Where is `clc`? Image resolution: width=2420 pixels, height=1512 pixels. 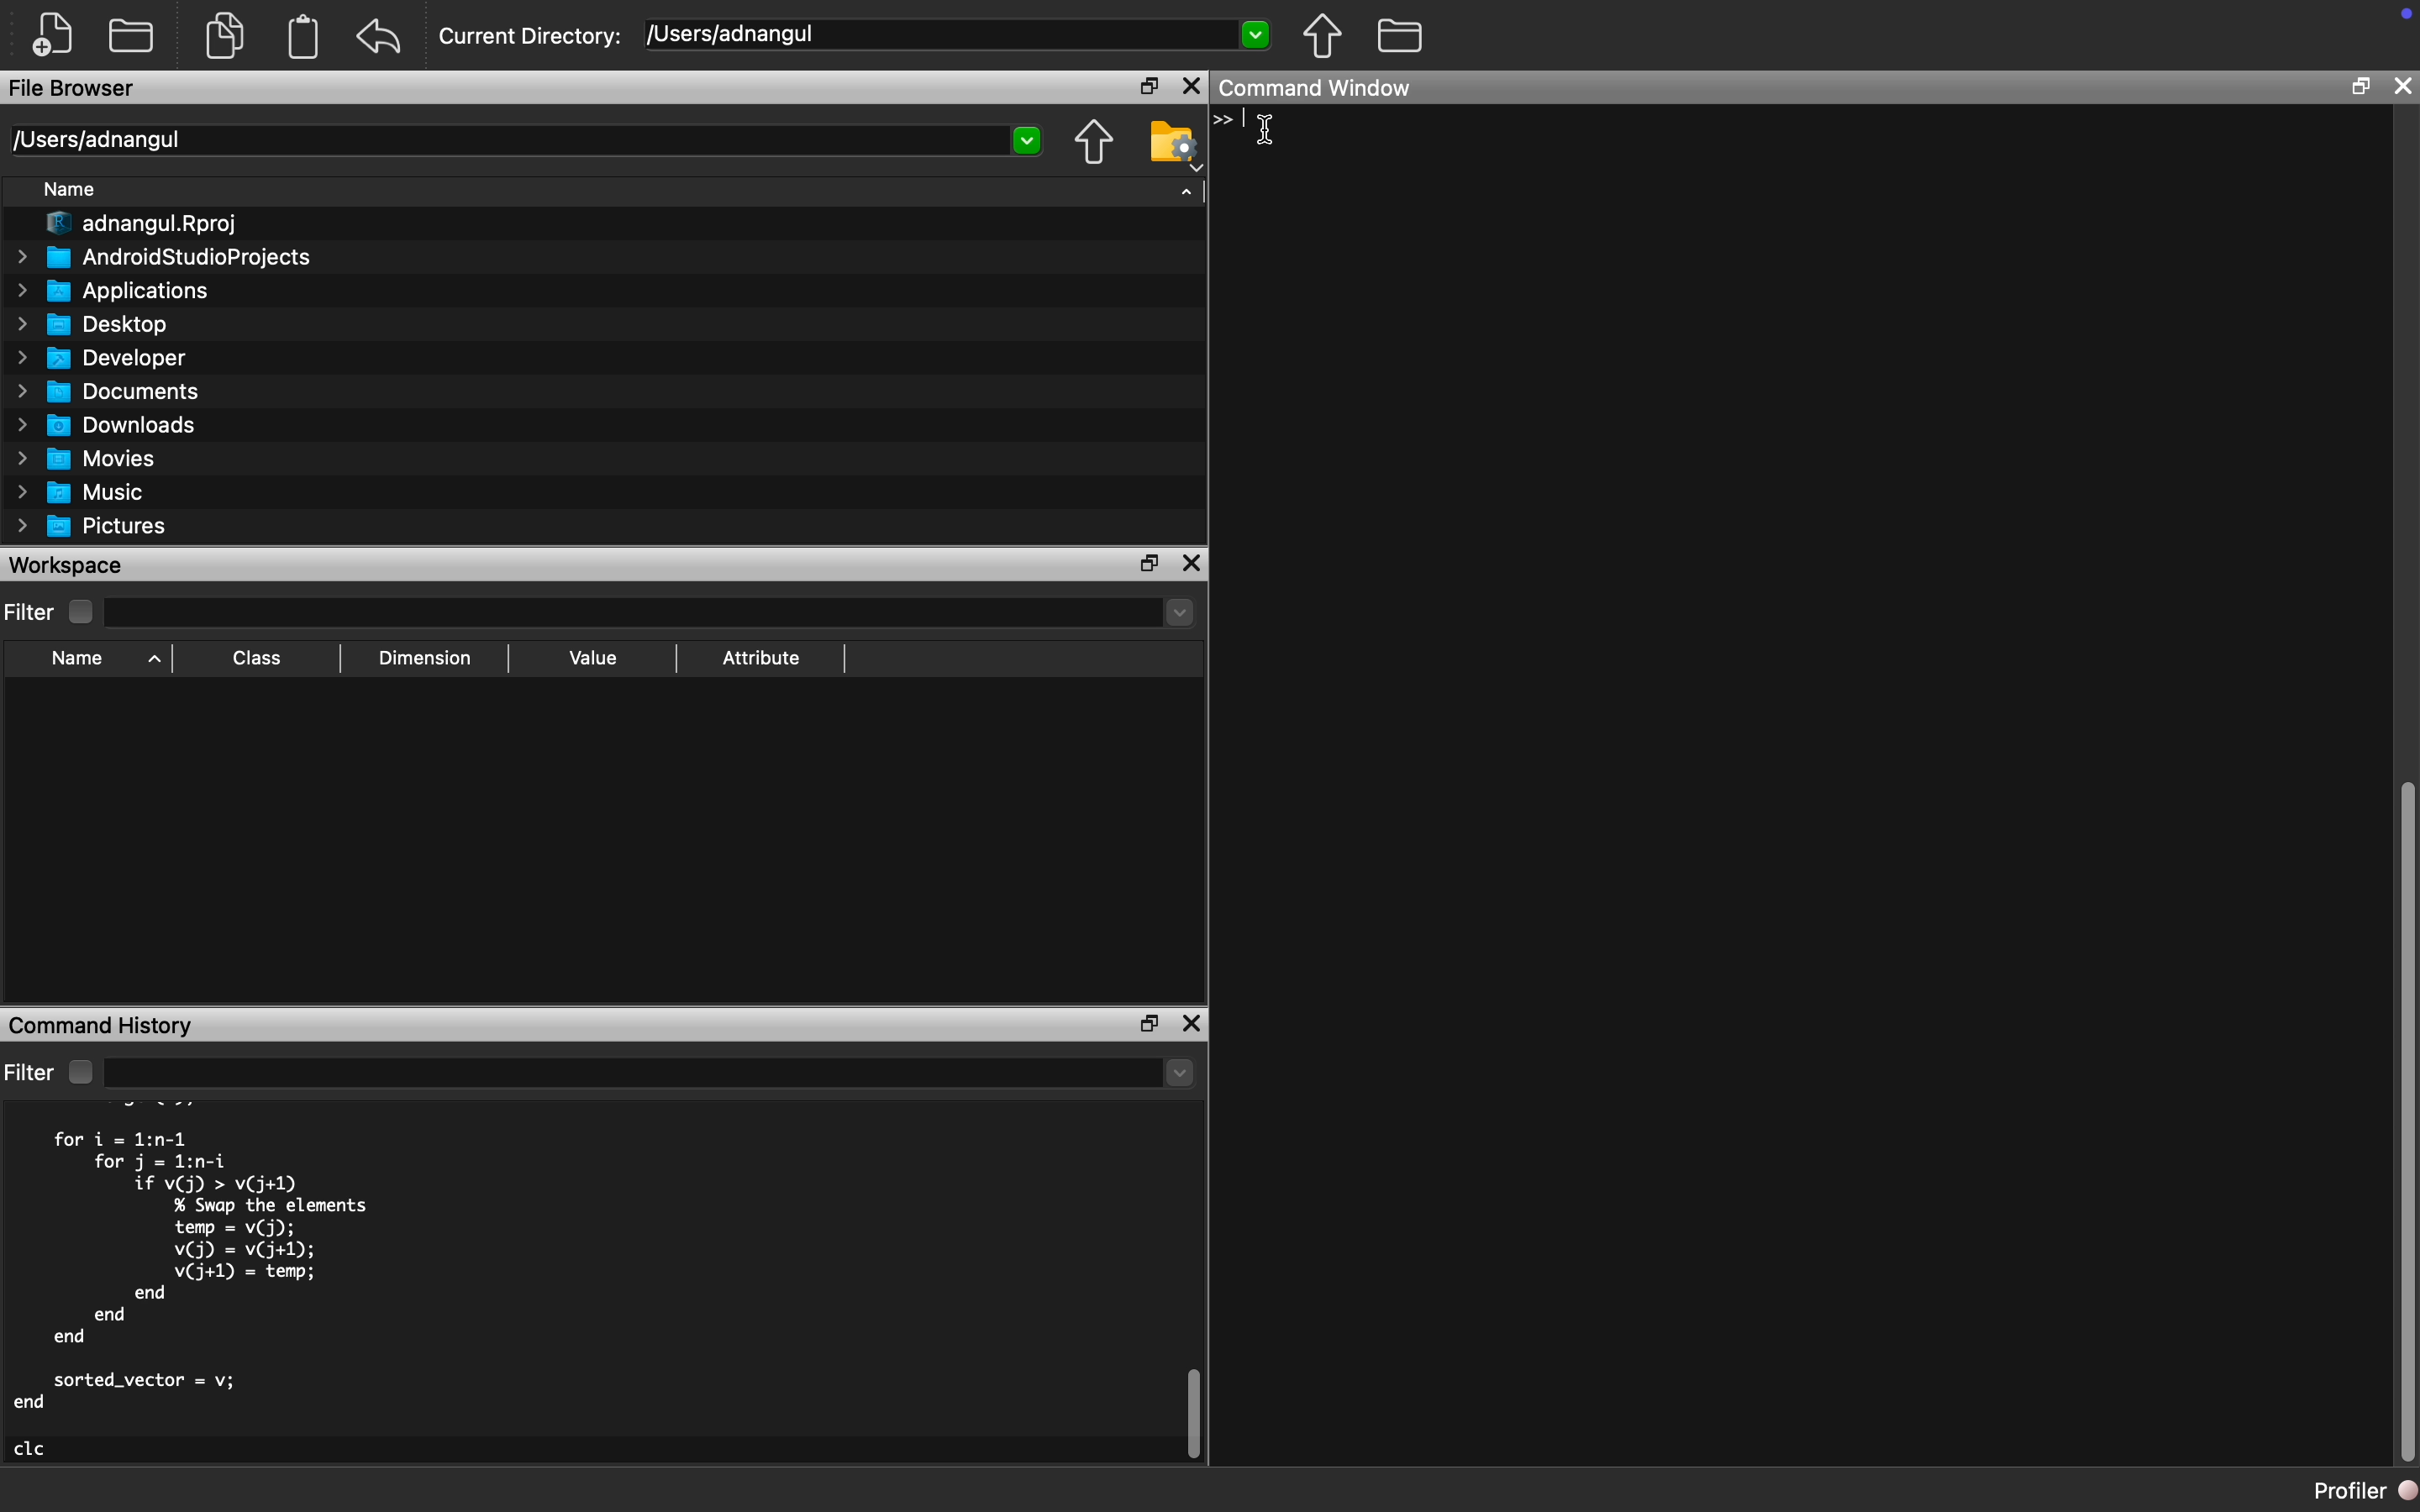
clc is located at coordinates (31, 1449).